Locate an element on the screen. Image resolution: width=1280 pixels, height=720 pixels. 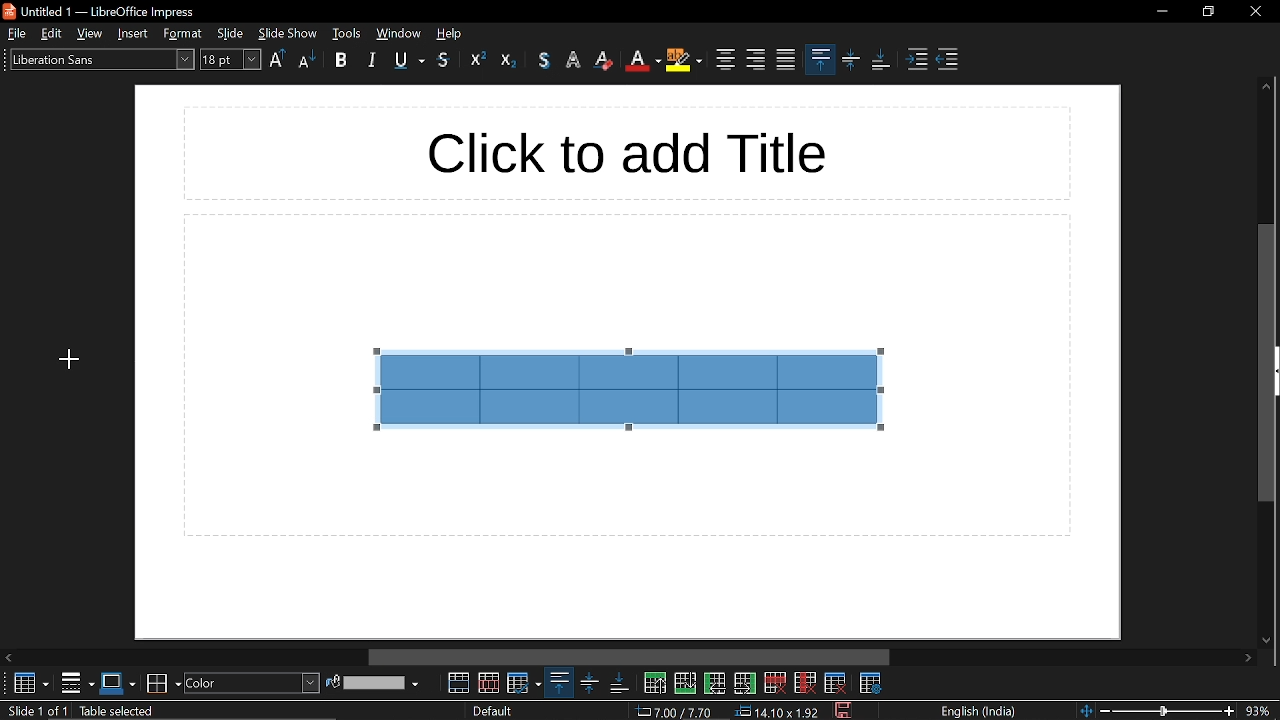
fit to page  is located at coordinates (1086, 709).